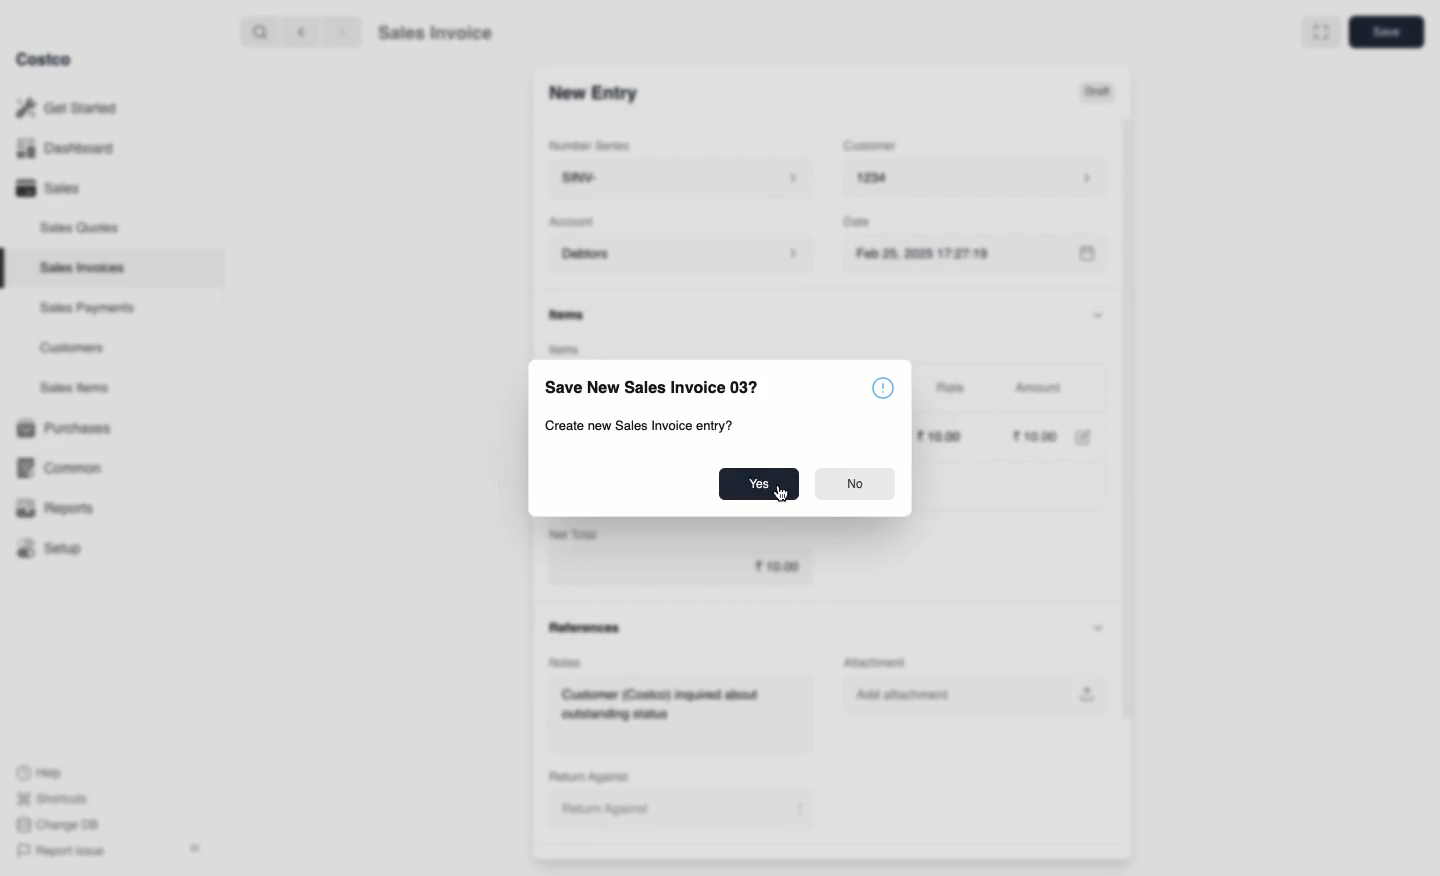 This screenshot has height=876, width=1440. Describe the element at coordinates (50, 546) in the screenshot. I see `Setup` at that location.